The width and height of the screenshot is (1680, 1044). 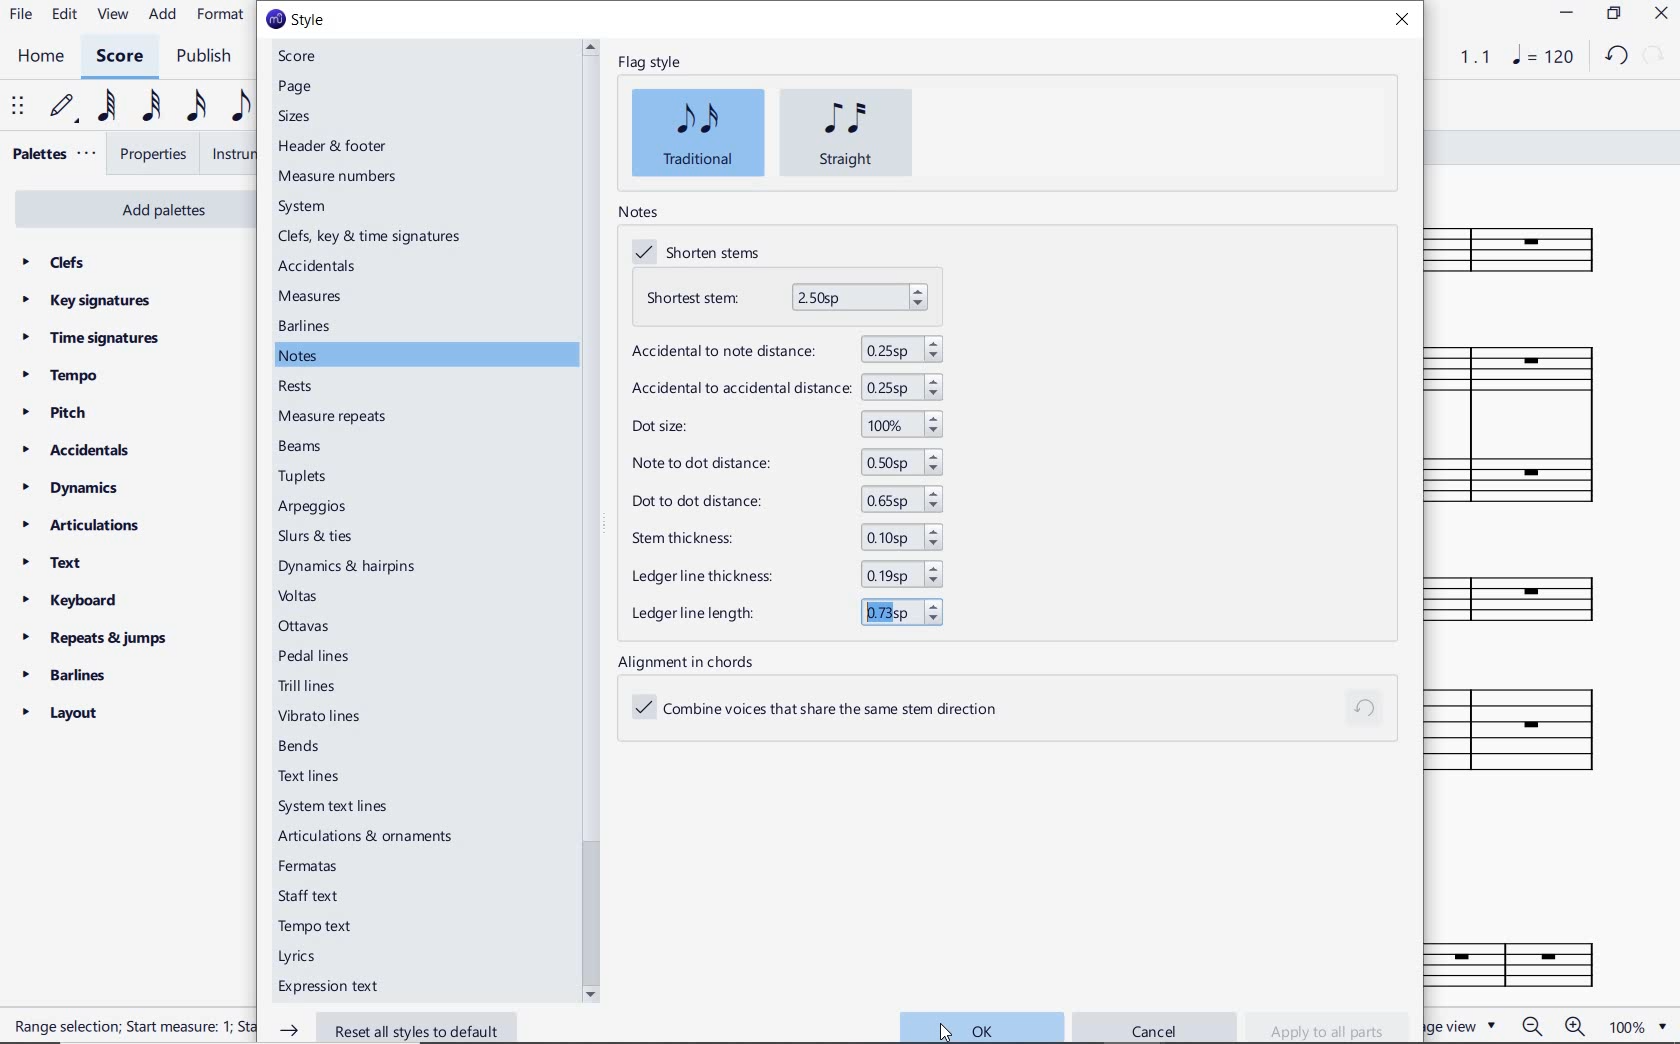 I want to click on arpeggios, so click(x=347, y=507).